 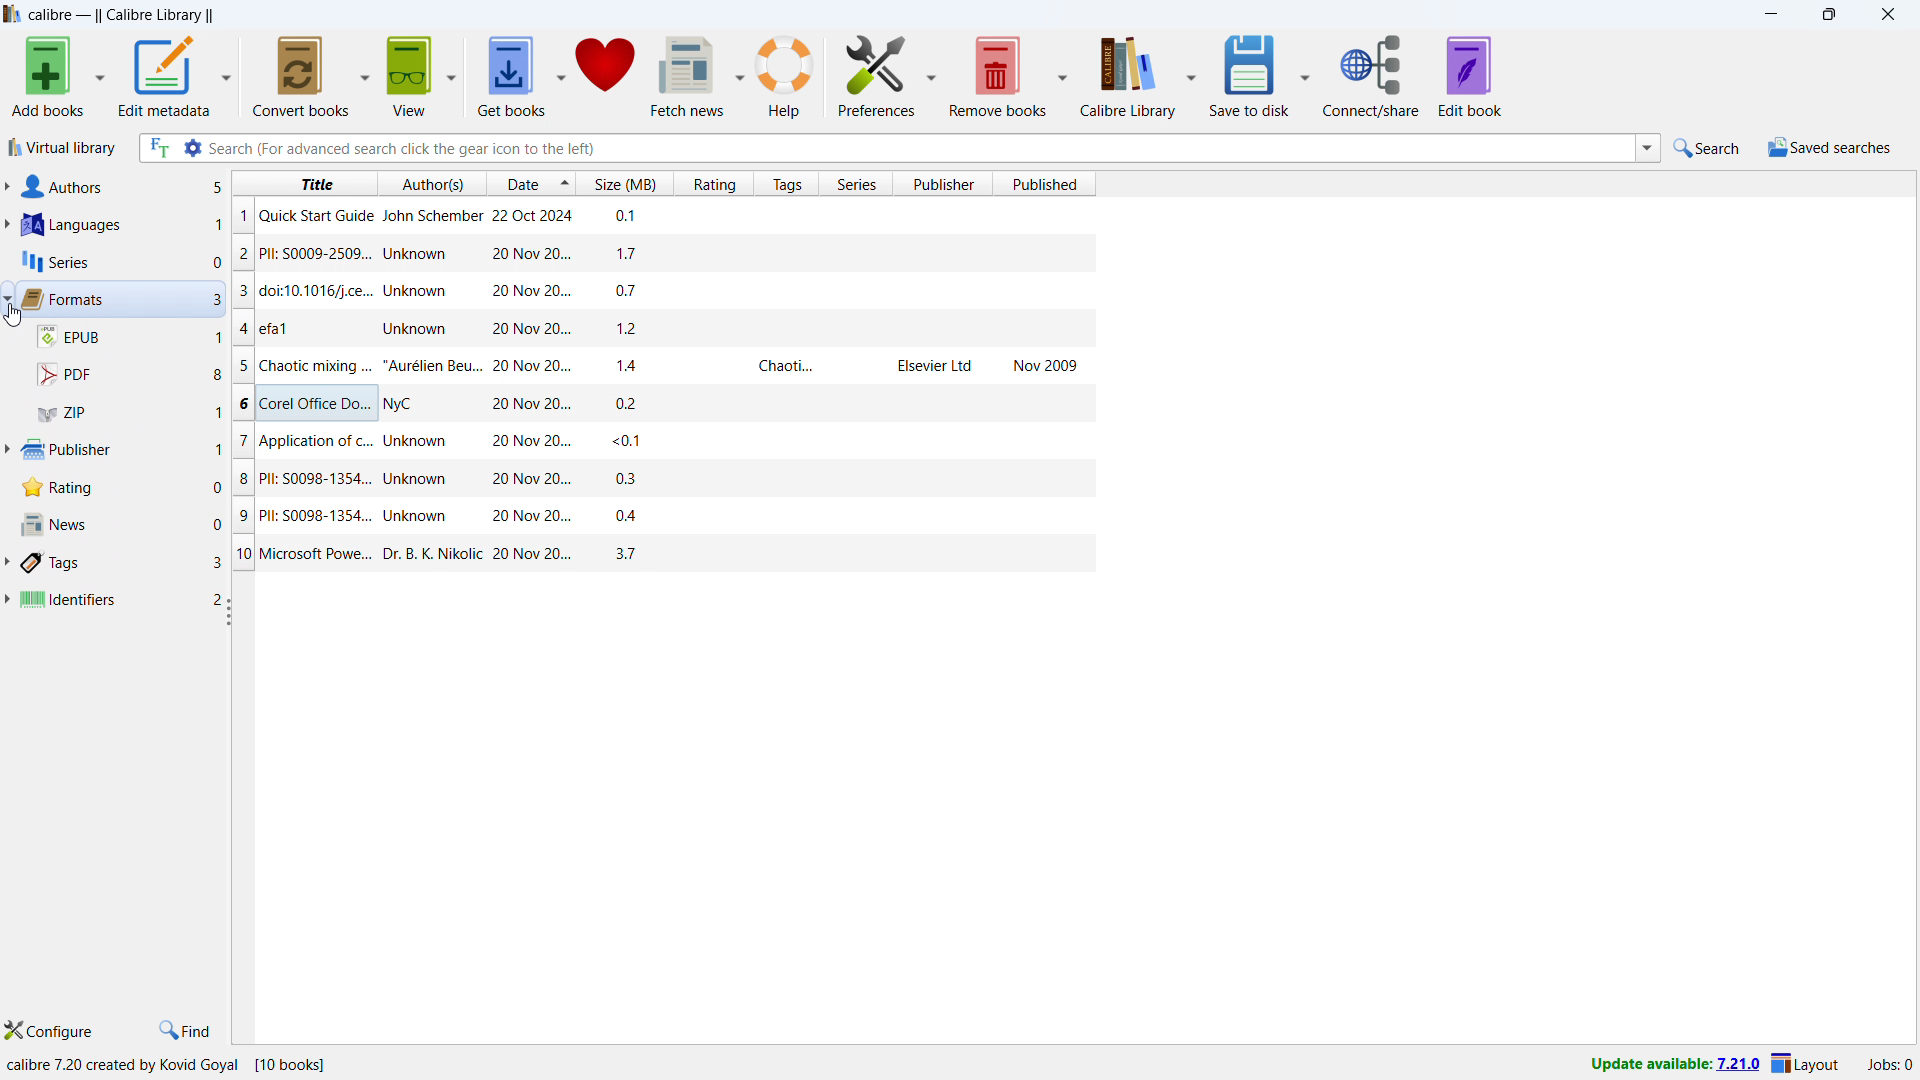 I want to click on one book entry, so click(x=661, y=482).